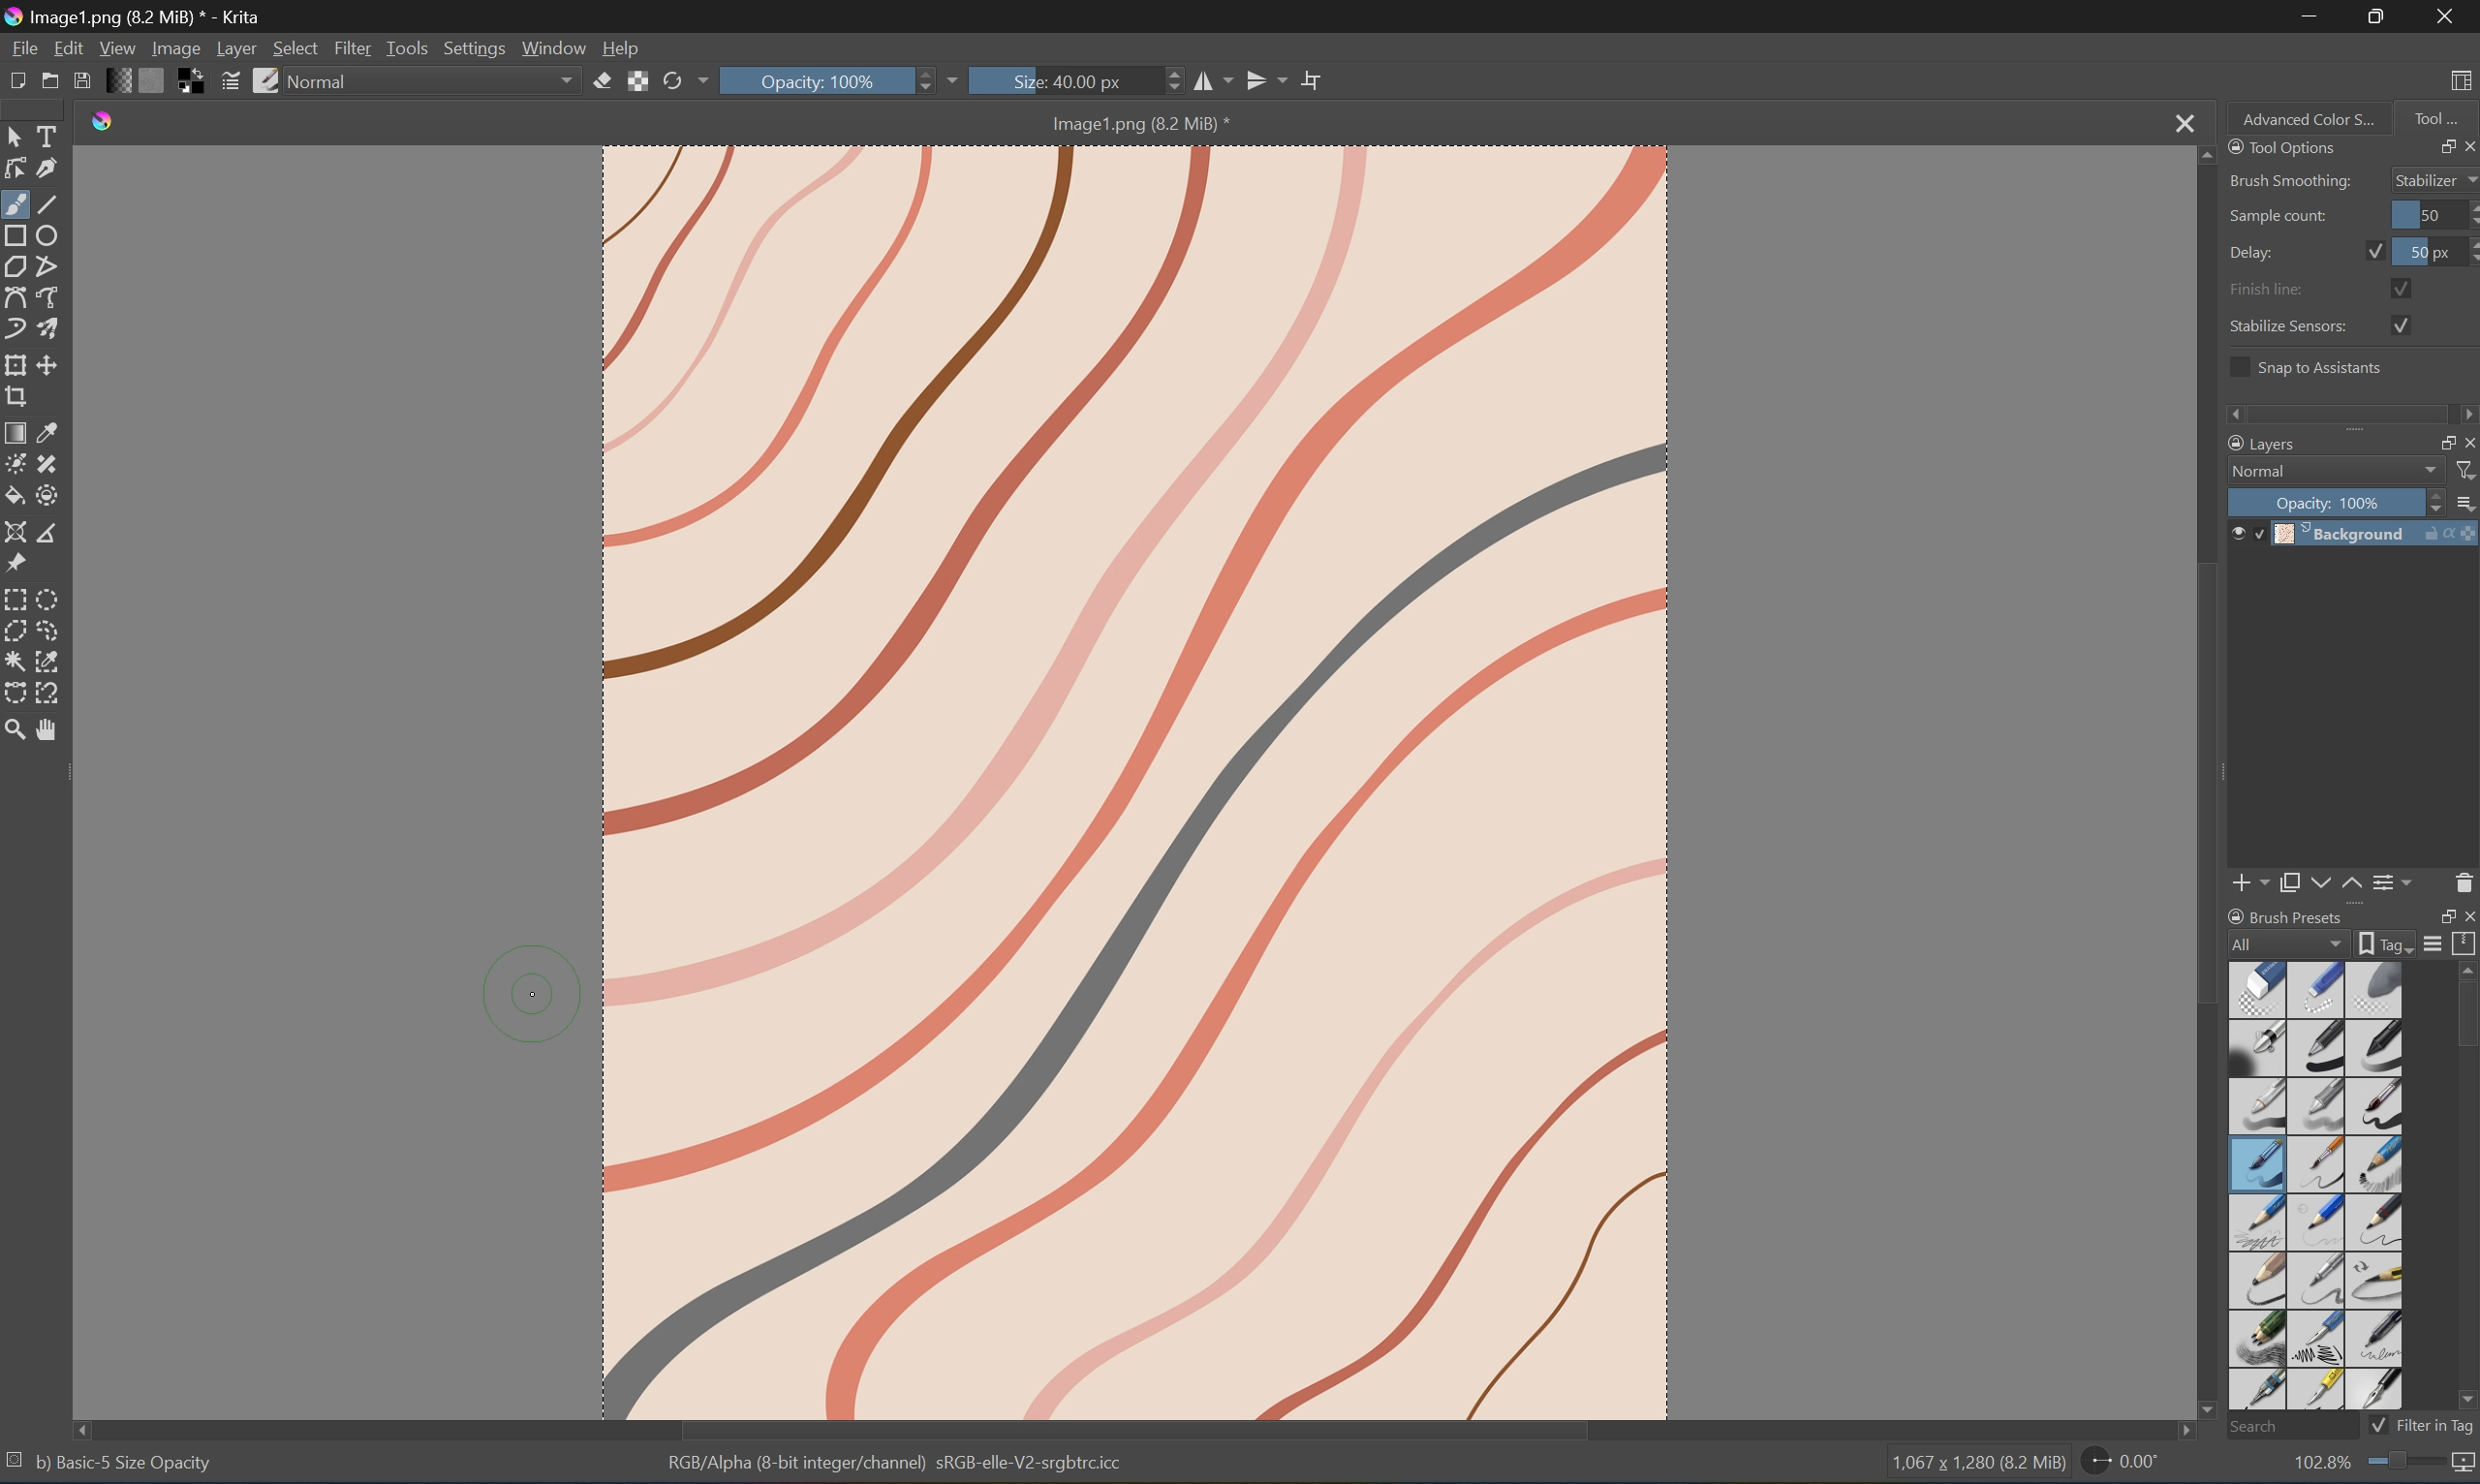 The width and height of the screenshot is (2480, 1484). I want to click on Dynamic brush tool, so click(16, 329).